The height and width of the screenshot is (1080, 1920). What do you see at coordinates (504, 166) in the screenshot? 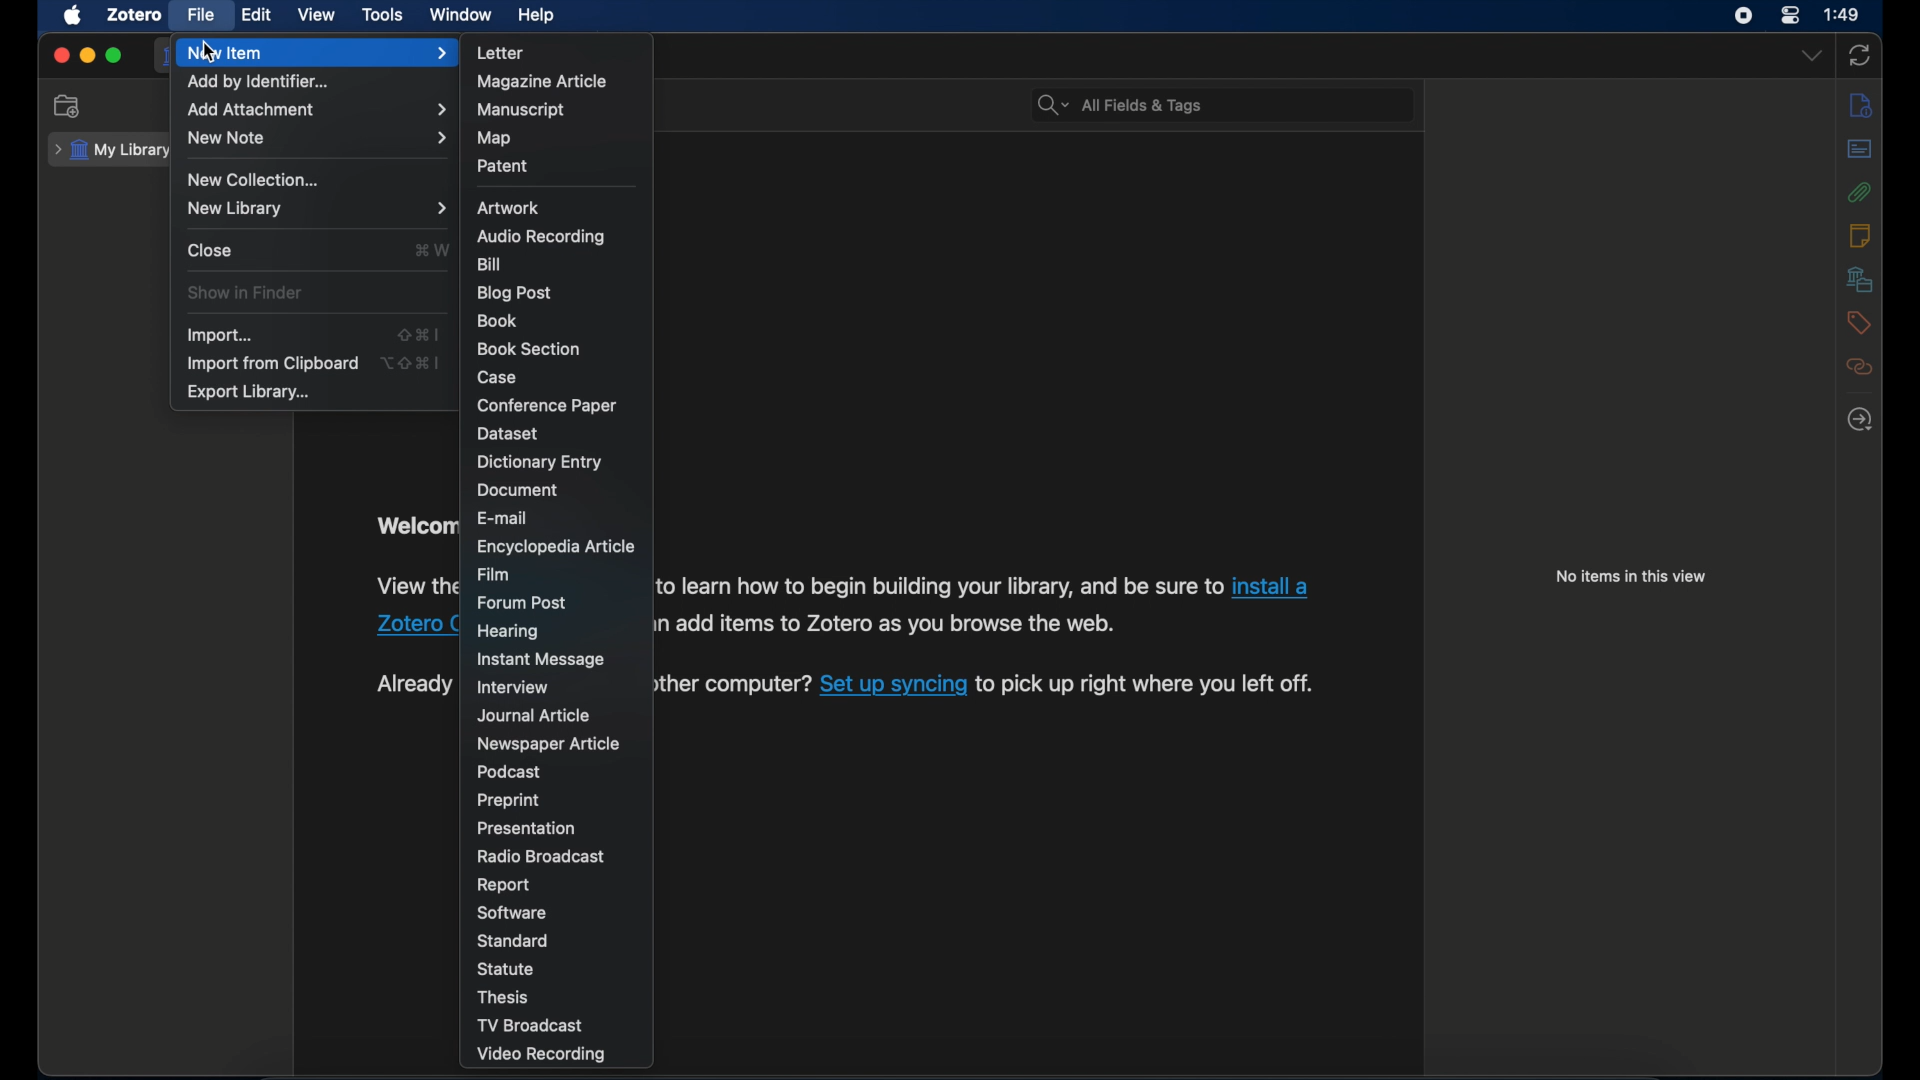
I see `patent` at bounding box center [504, 166].